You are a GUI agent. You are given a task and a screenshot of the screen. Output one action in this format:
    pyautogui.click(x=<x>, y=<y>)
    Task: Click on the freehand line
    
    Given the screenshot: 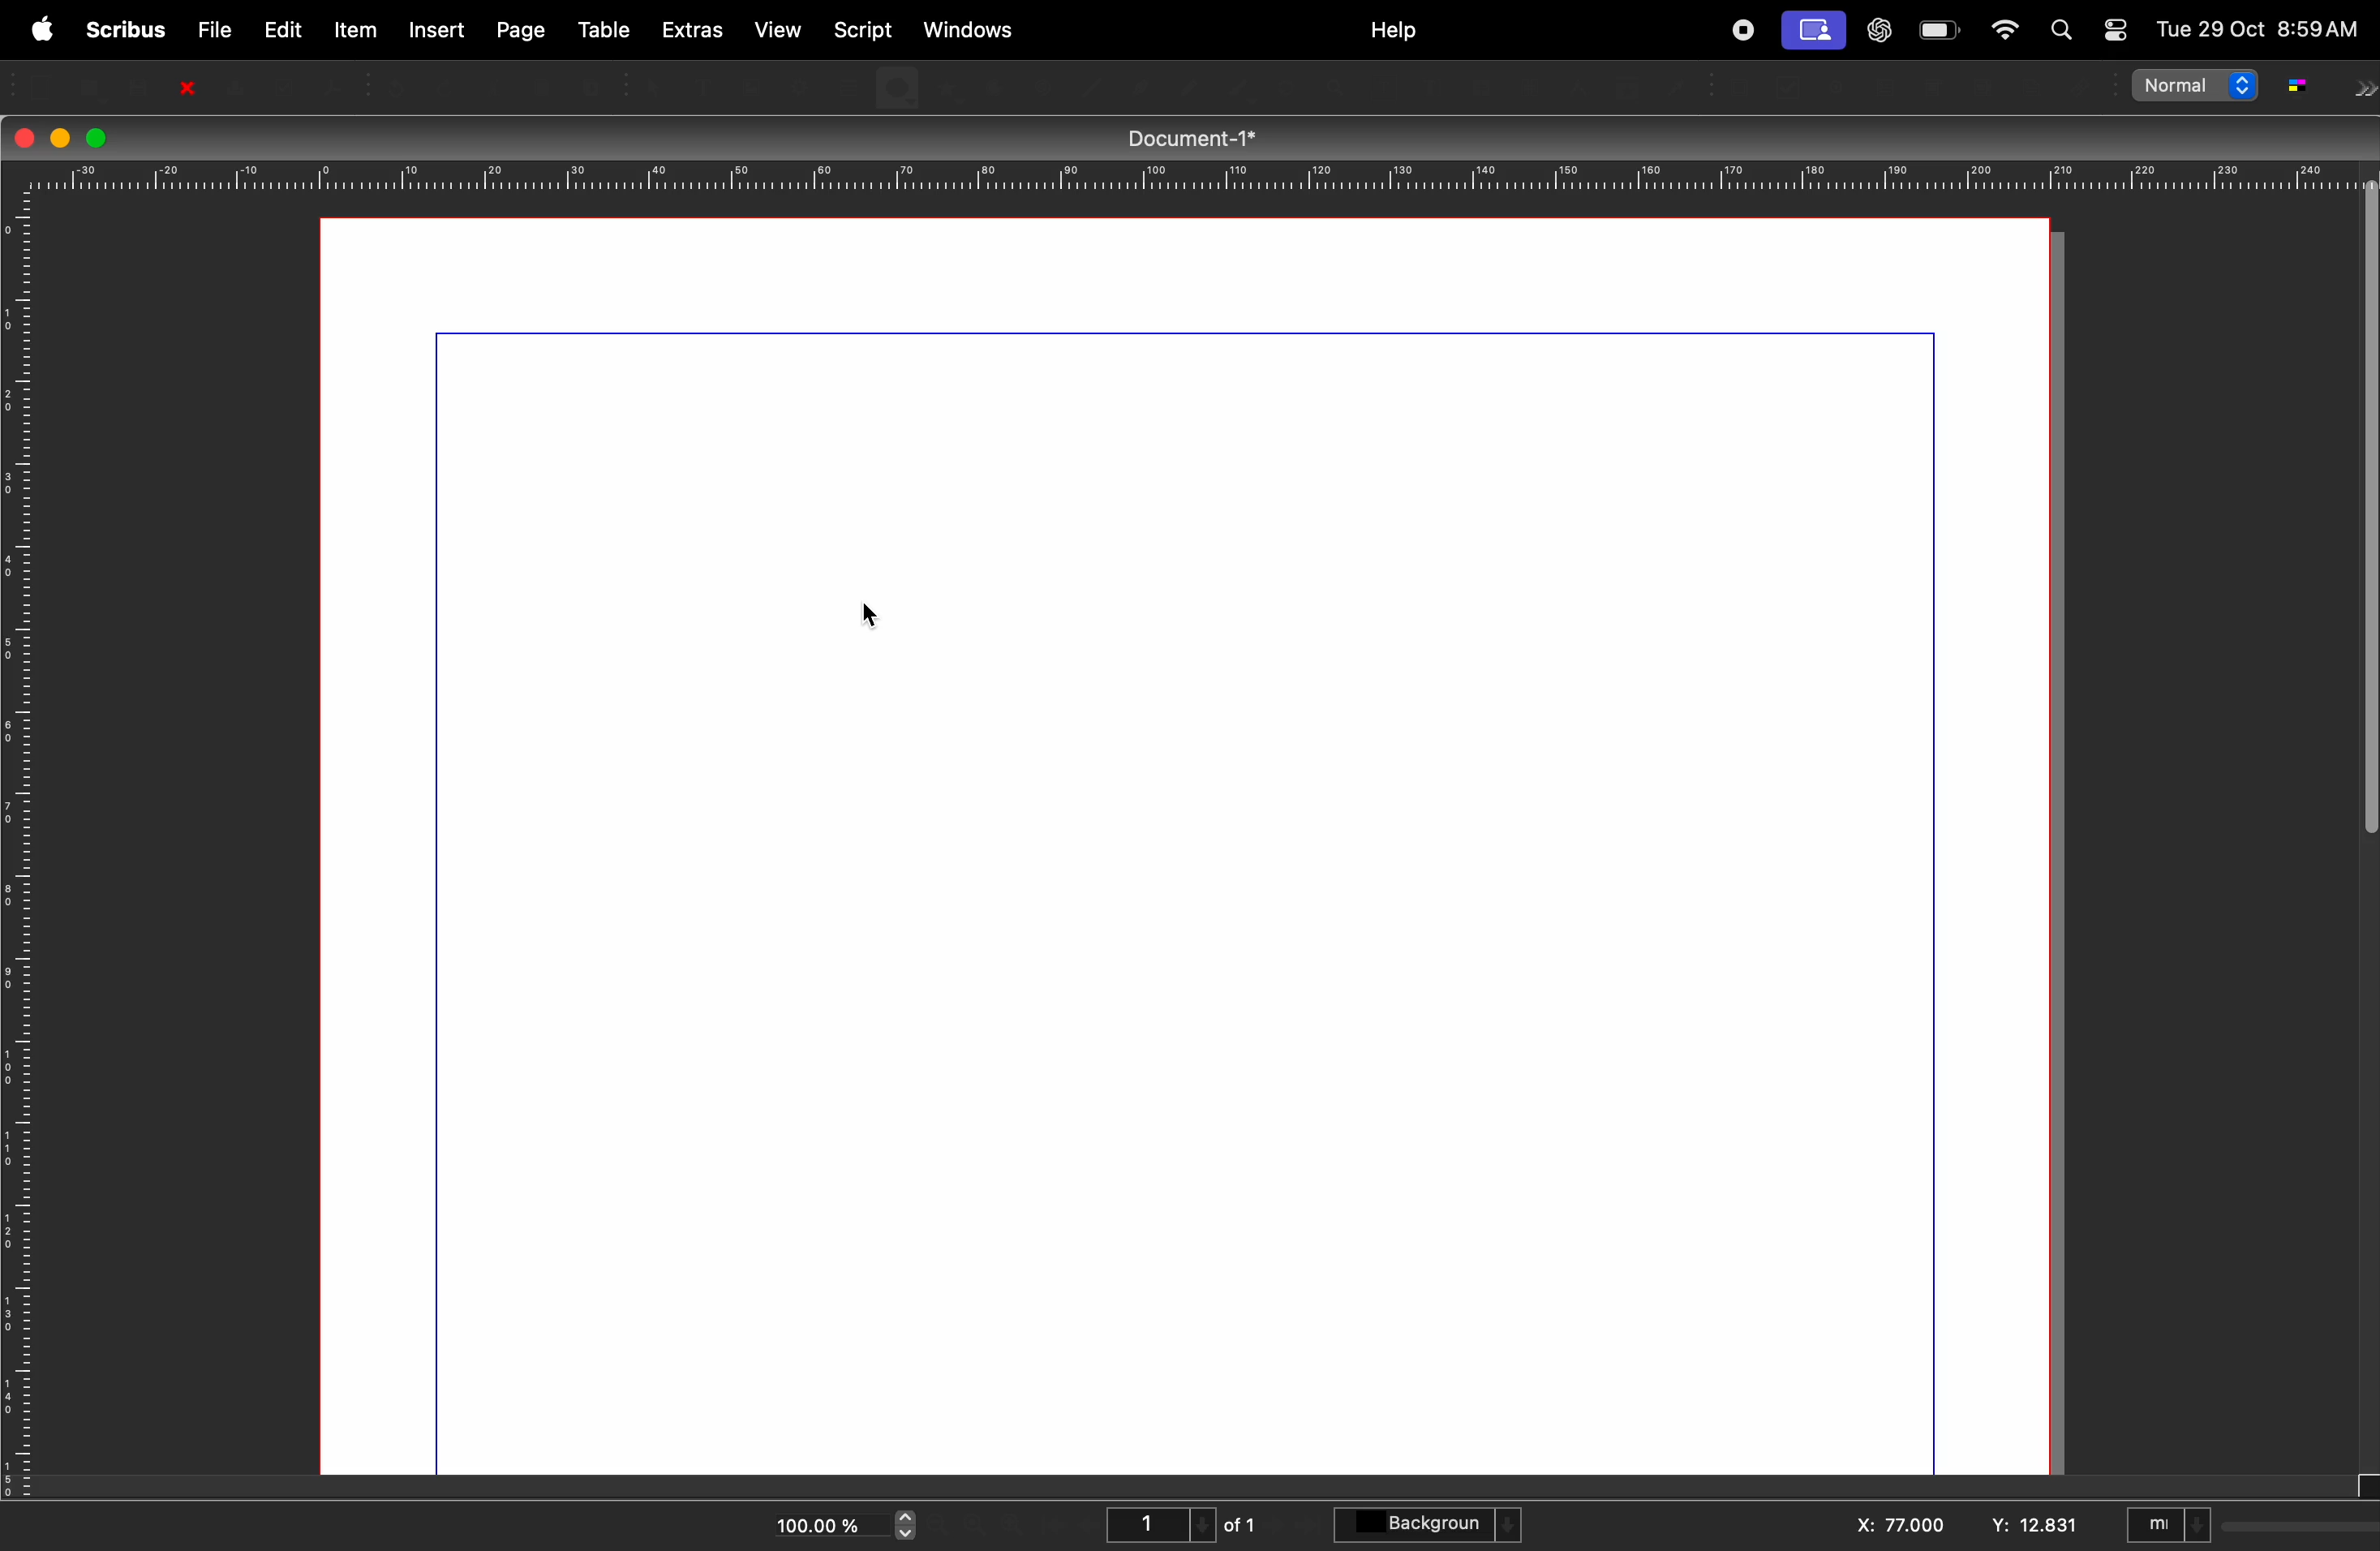 What is the action you would take?
    pyautogui.click(x=1243, y=87)
    